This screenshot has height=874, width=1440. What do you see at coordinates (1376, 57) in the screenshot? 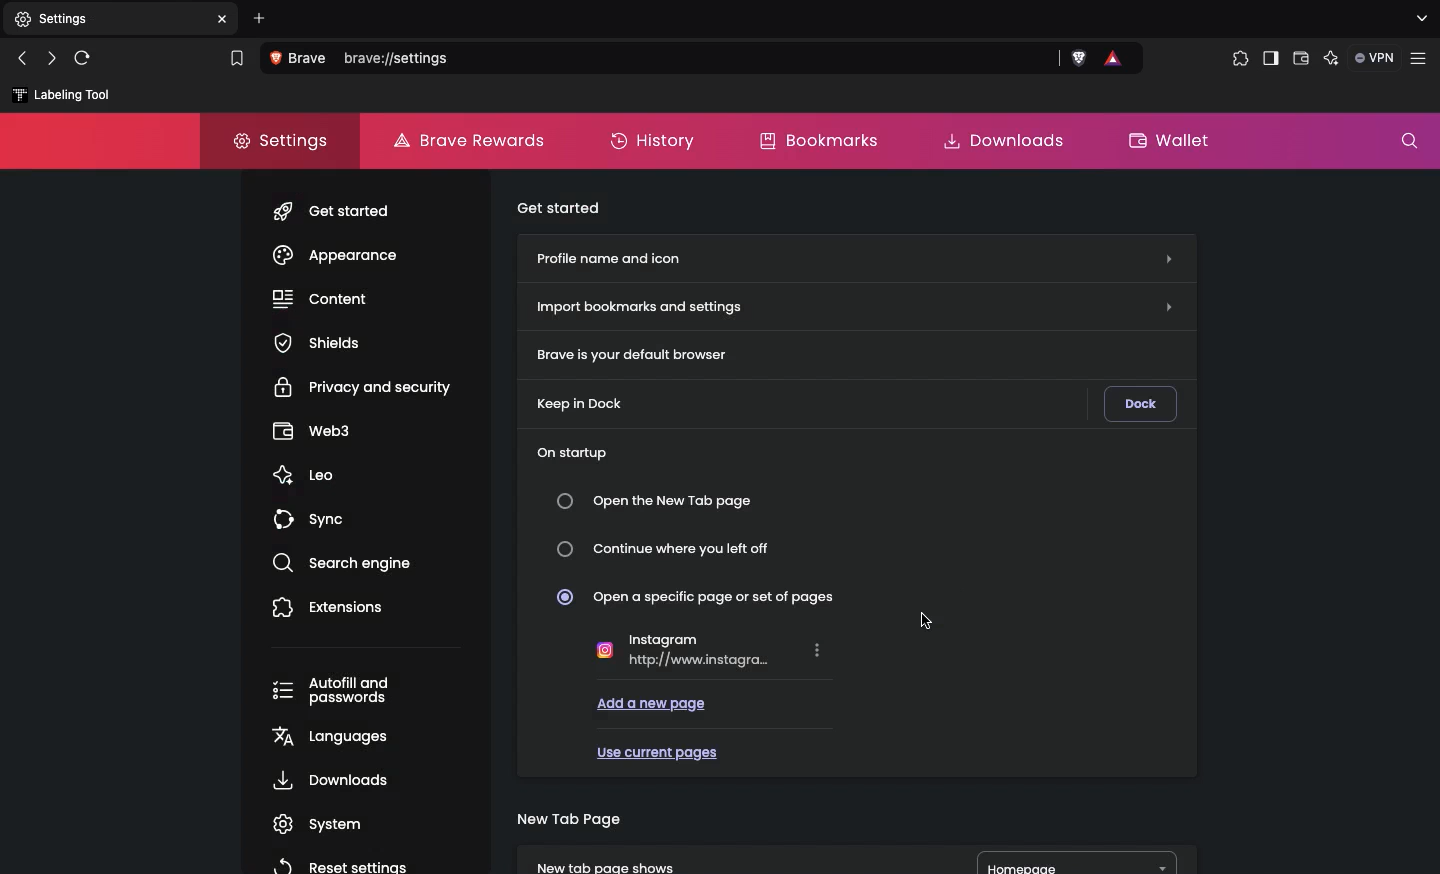
I see `VPN` at bounding box center [1376, 57].